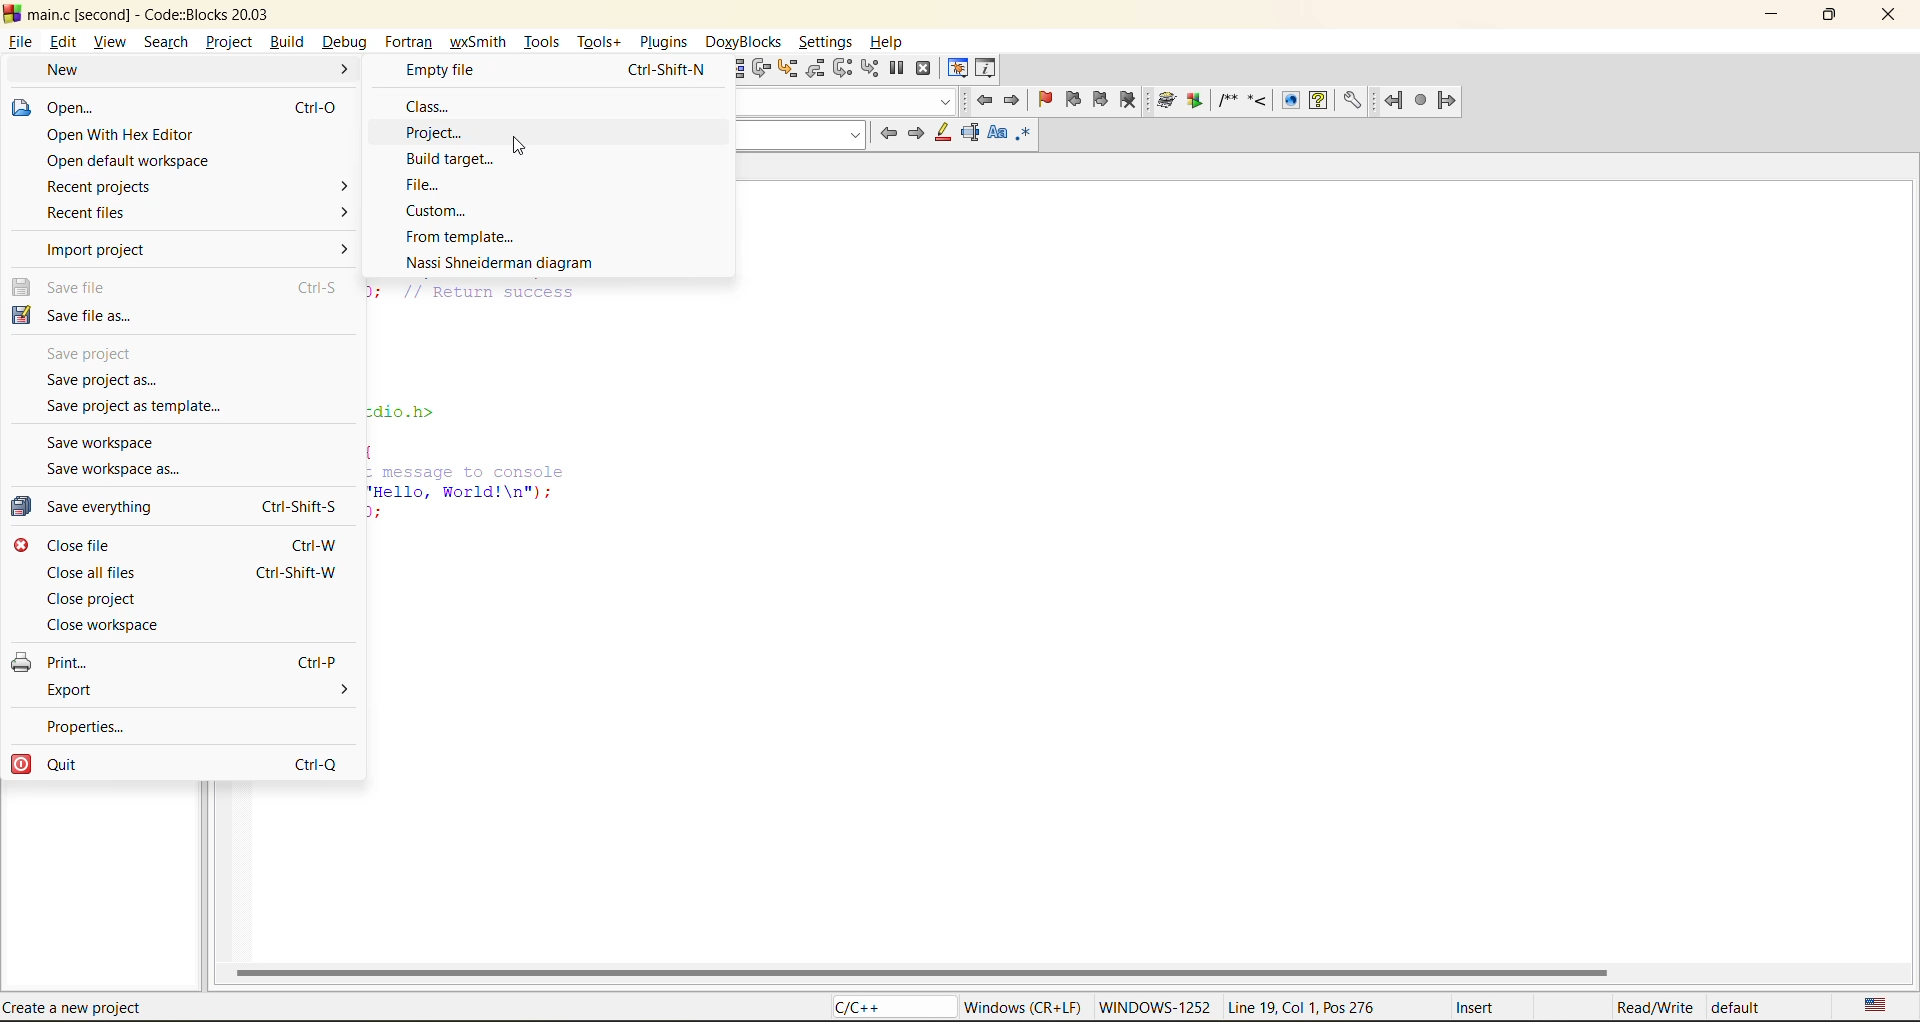 This screenshot has height=1022, width=1920. What do you see at coordinates (63, 766) in the screenshot?
I see `quit` at bounding box center [63, 766].